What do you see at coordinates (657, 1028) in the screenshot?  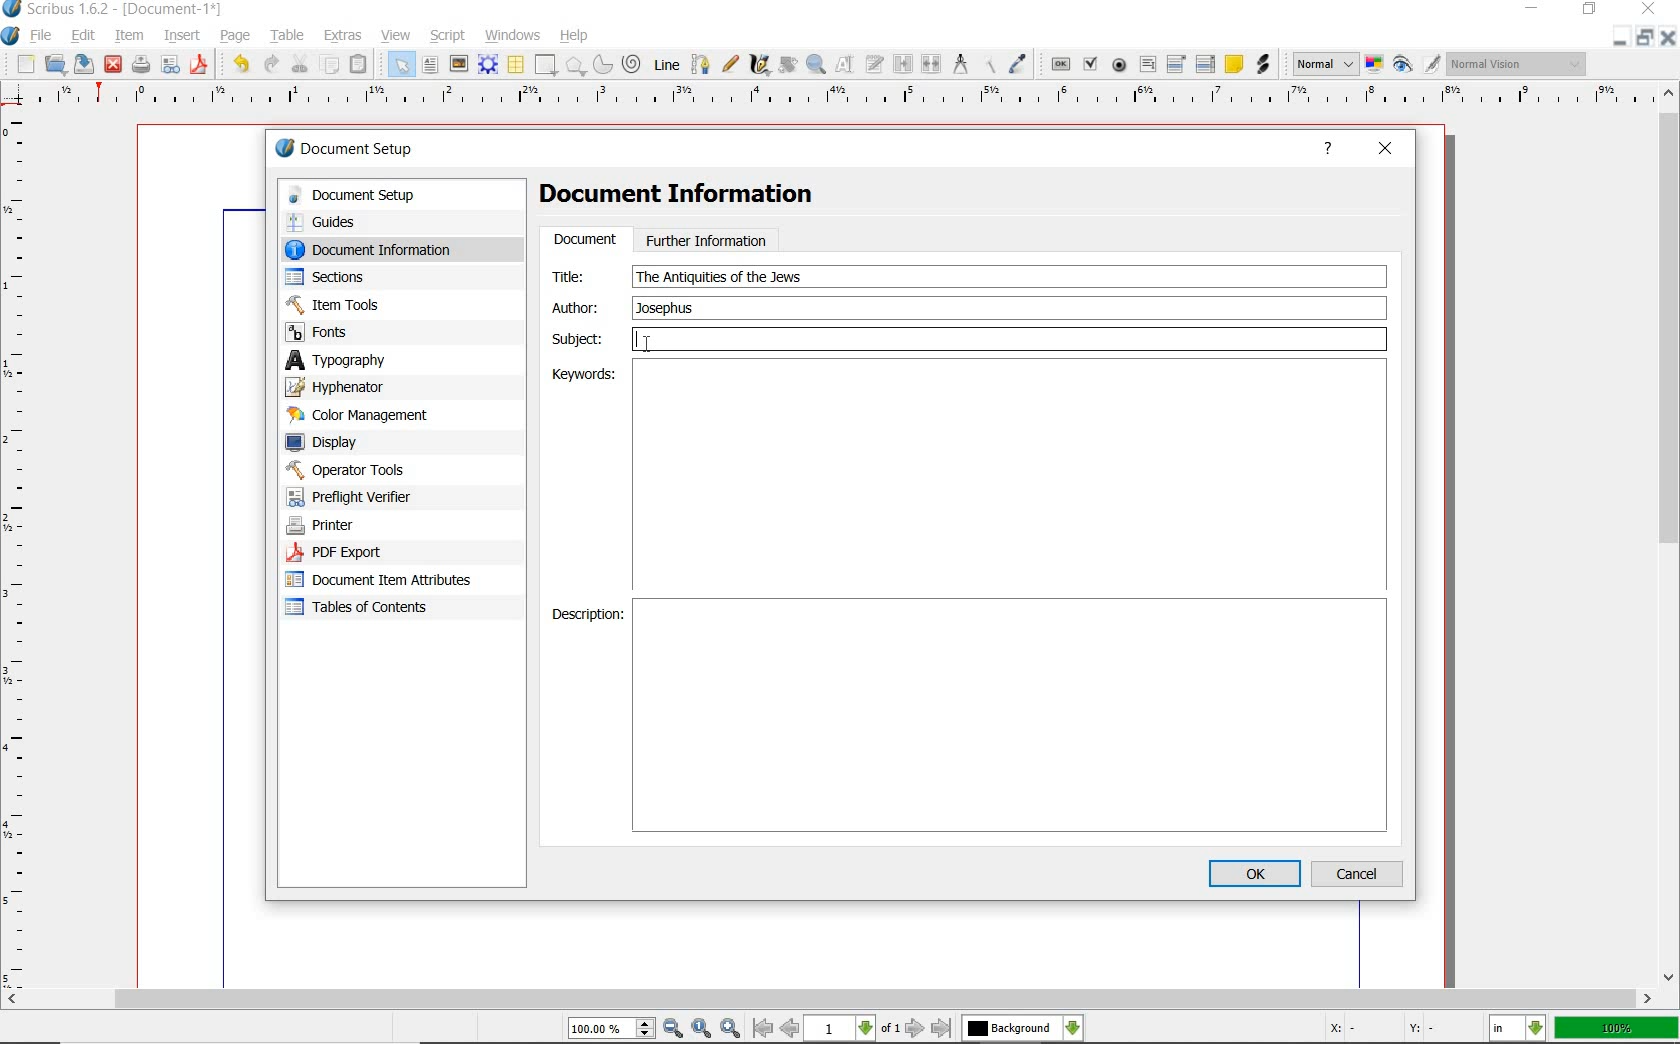 I see `zoom in/zoom to/zoom out` at bounding box center [657, 1028].